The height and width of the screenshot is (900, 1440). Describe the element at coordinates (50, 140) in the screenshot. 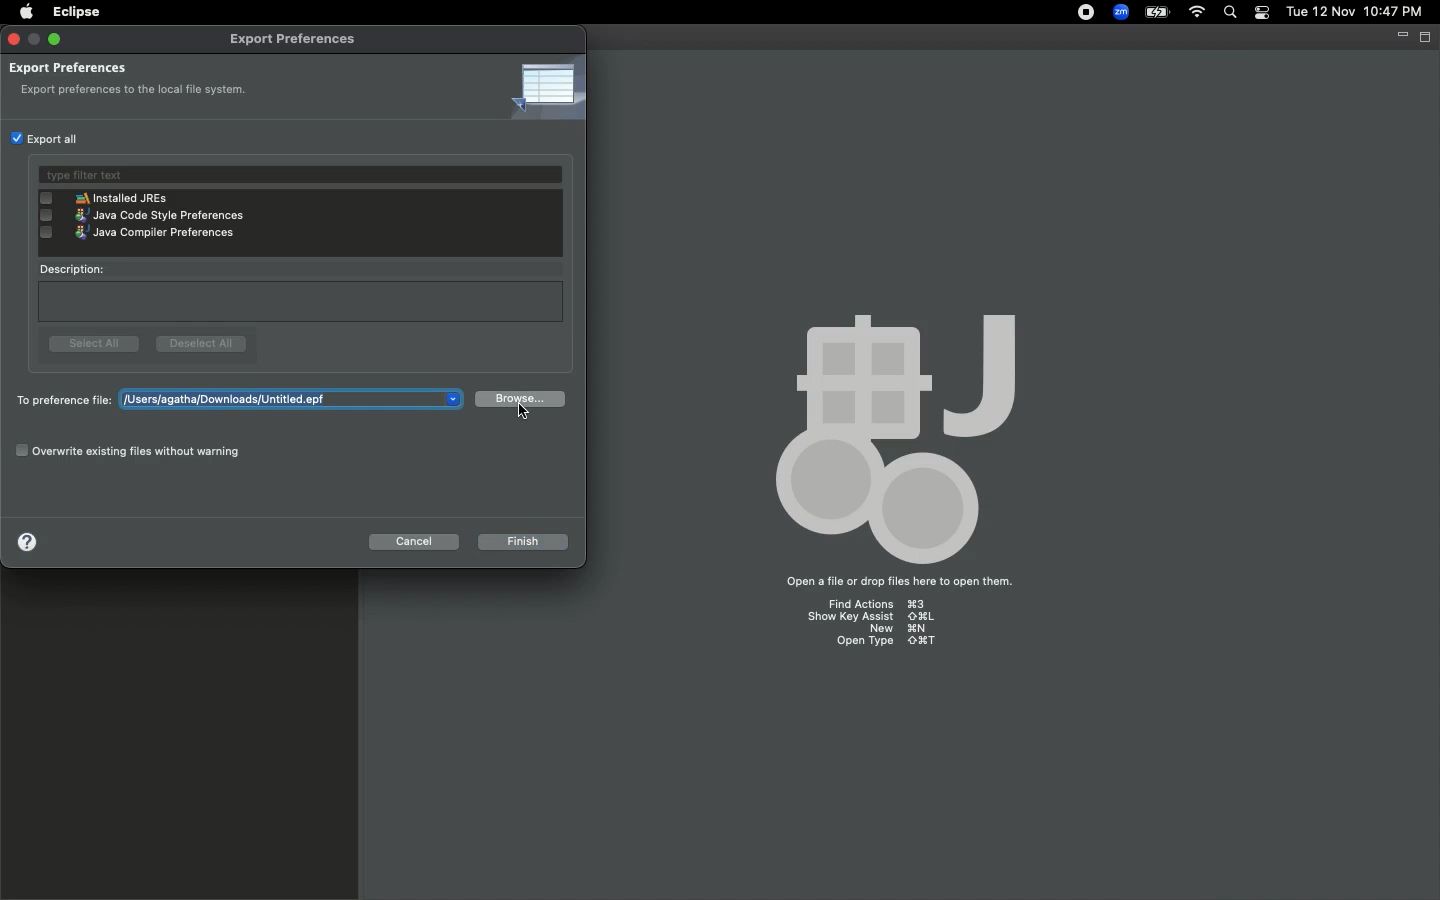

I see `Export all` at that location.